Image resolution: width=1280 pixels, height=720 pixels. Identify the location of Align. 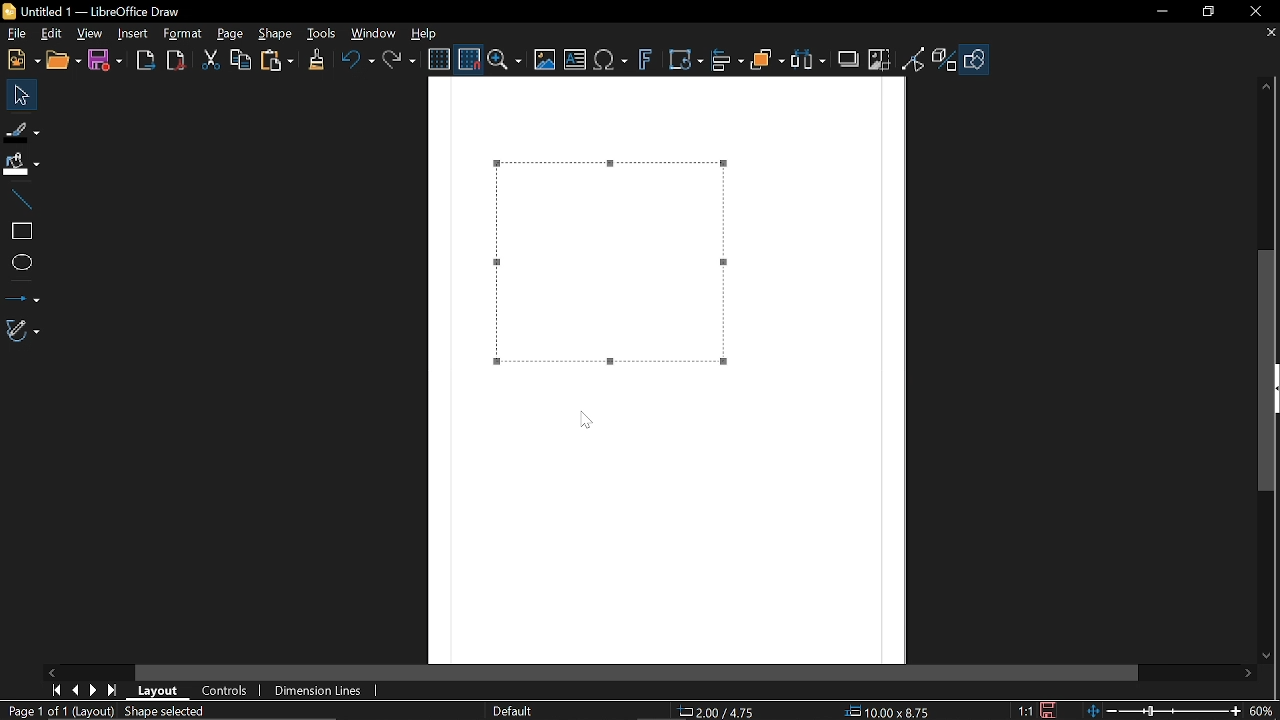
(728, 61).